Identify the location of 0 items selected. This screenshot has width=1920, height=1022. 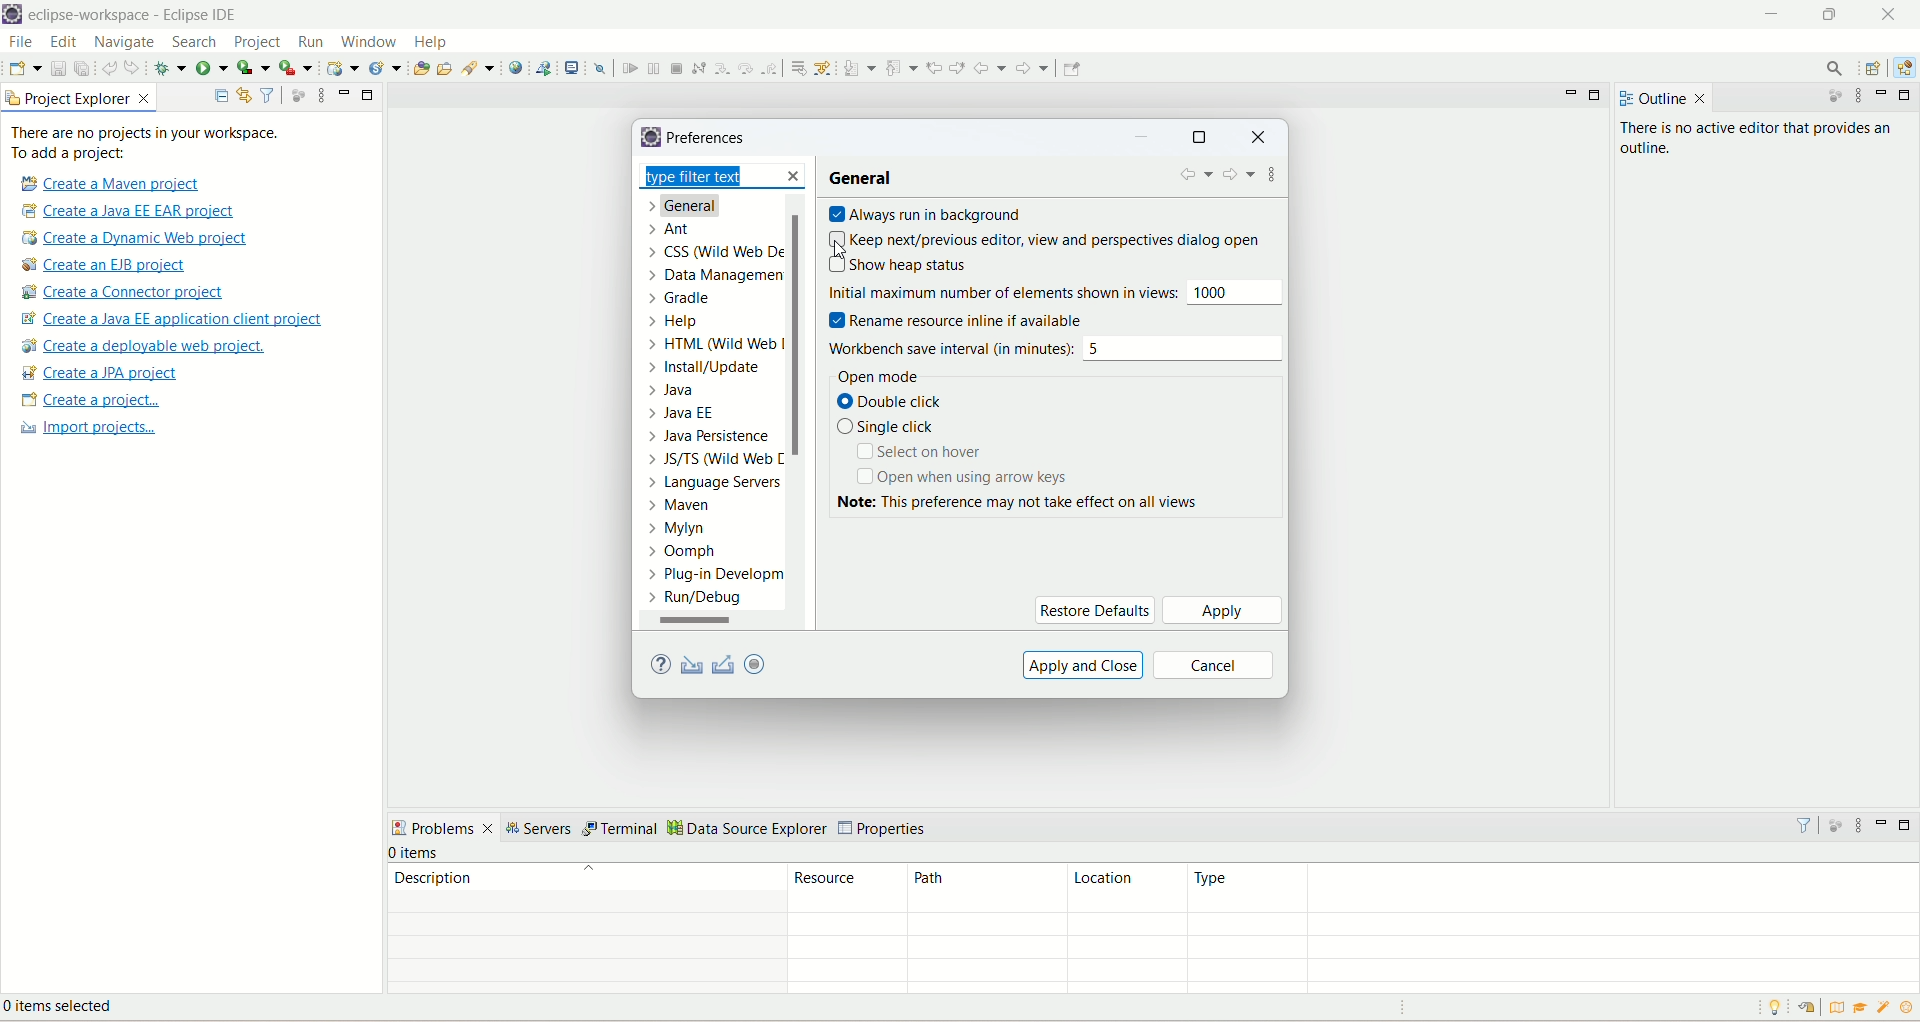
(73, 1009).